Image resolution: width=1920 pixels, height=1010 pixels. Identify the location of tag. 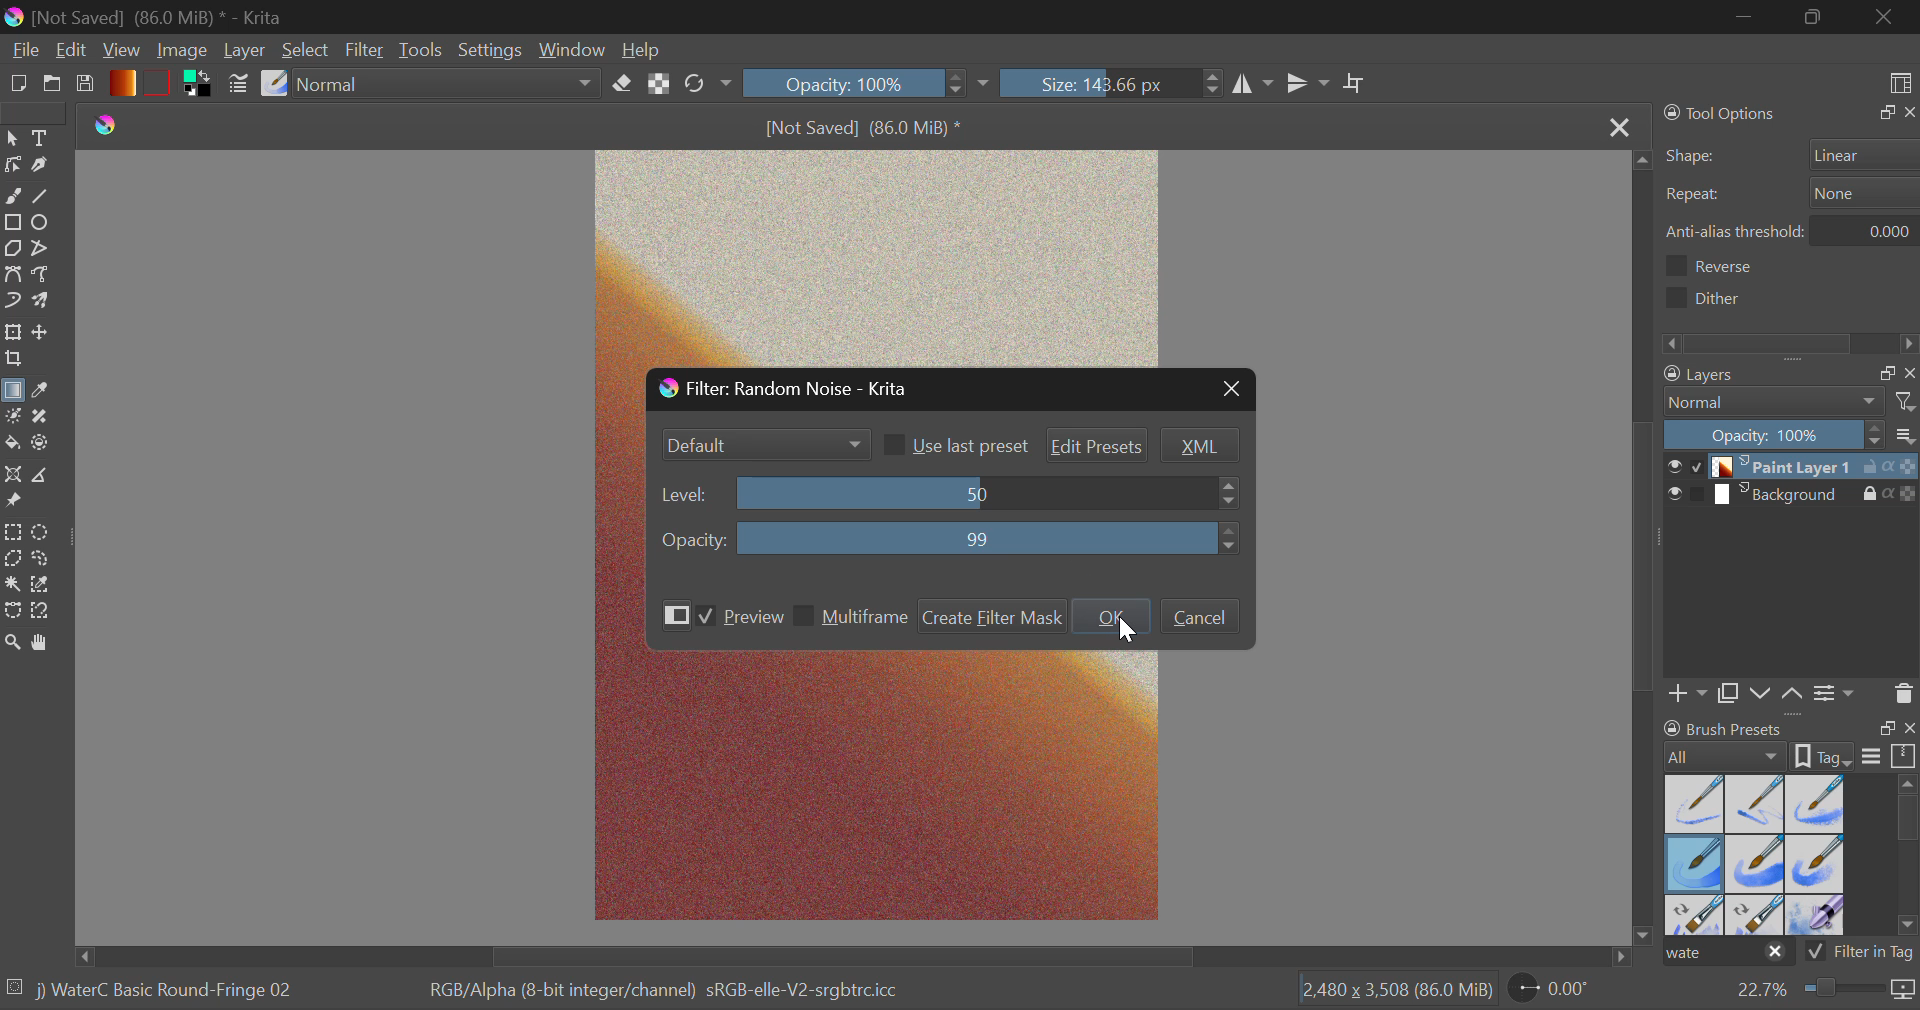
(1904, 956).